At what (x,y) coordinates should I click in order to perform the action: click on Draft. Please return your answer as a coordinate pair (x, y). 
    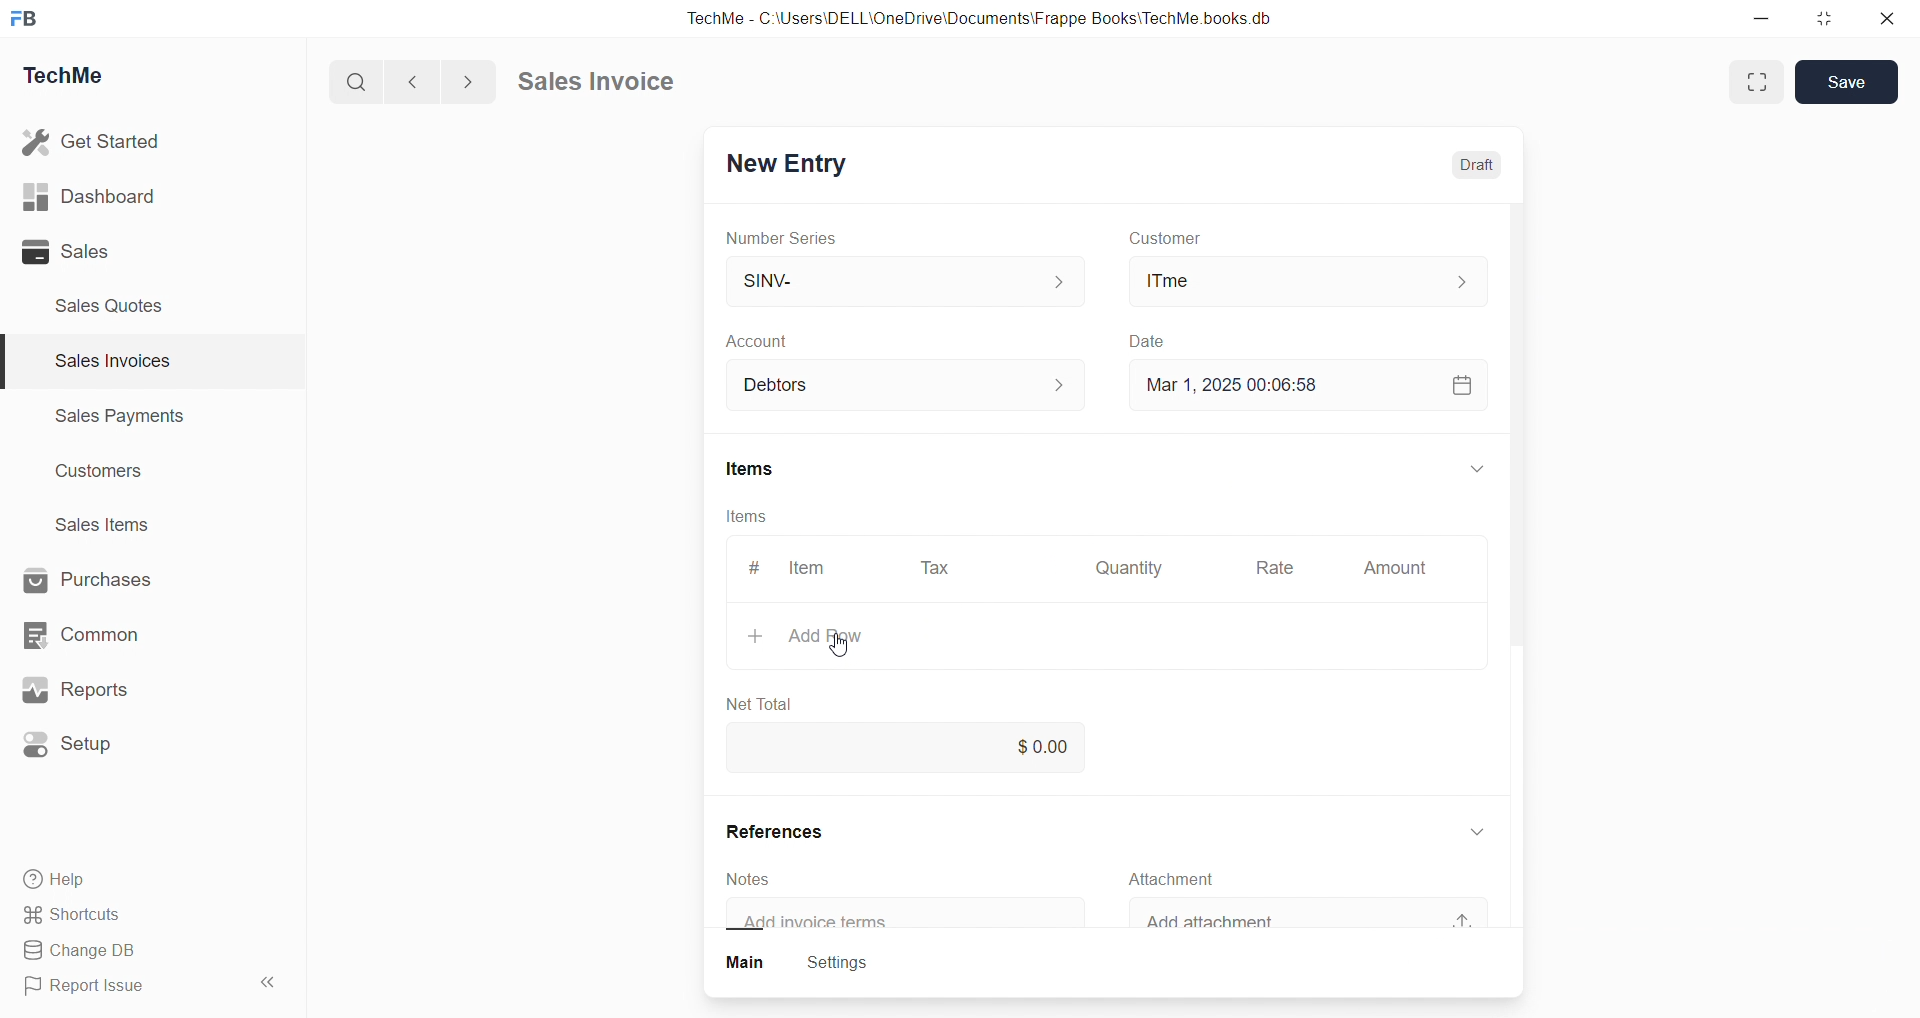
    Looking at the image, I should click on (1484, 167).